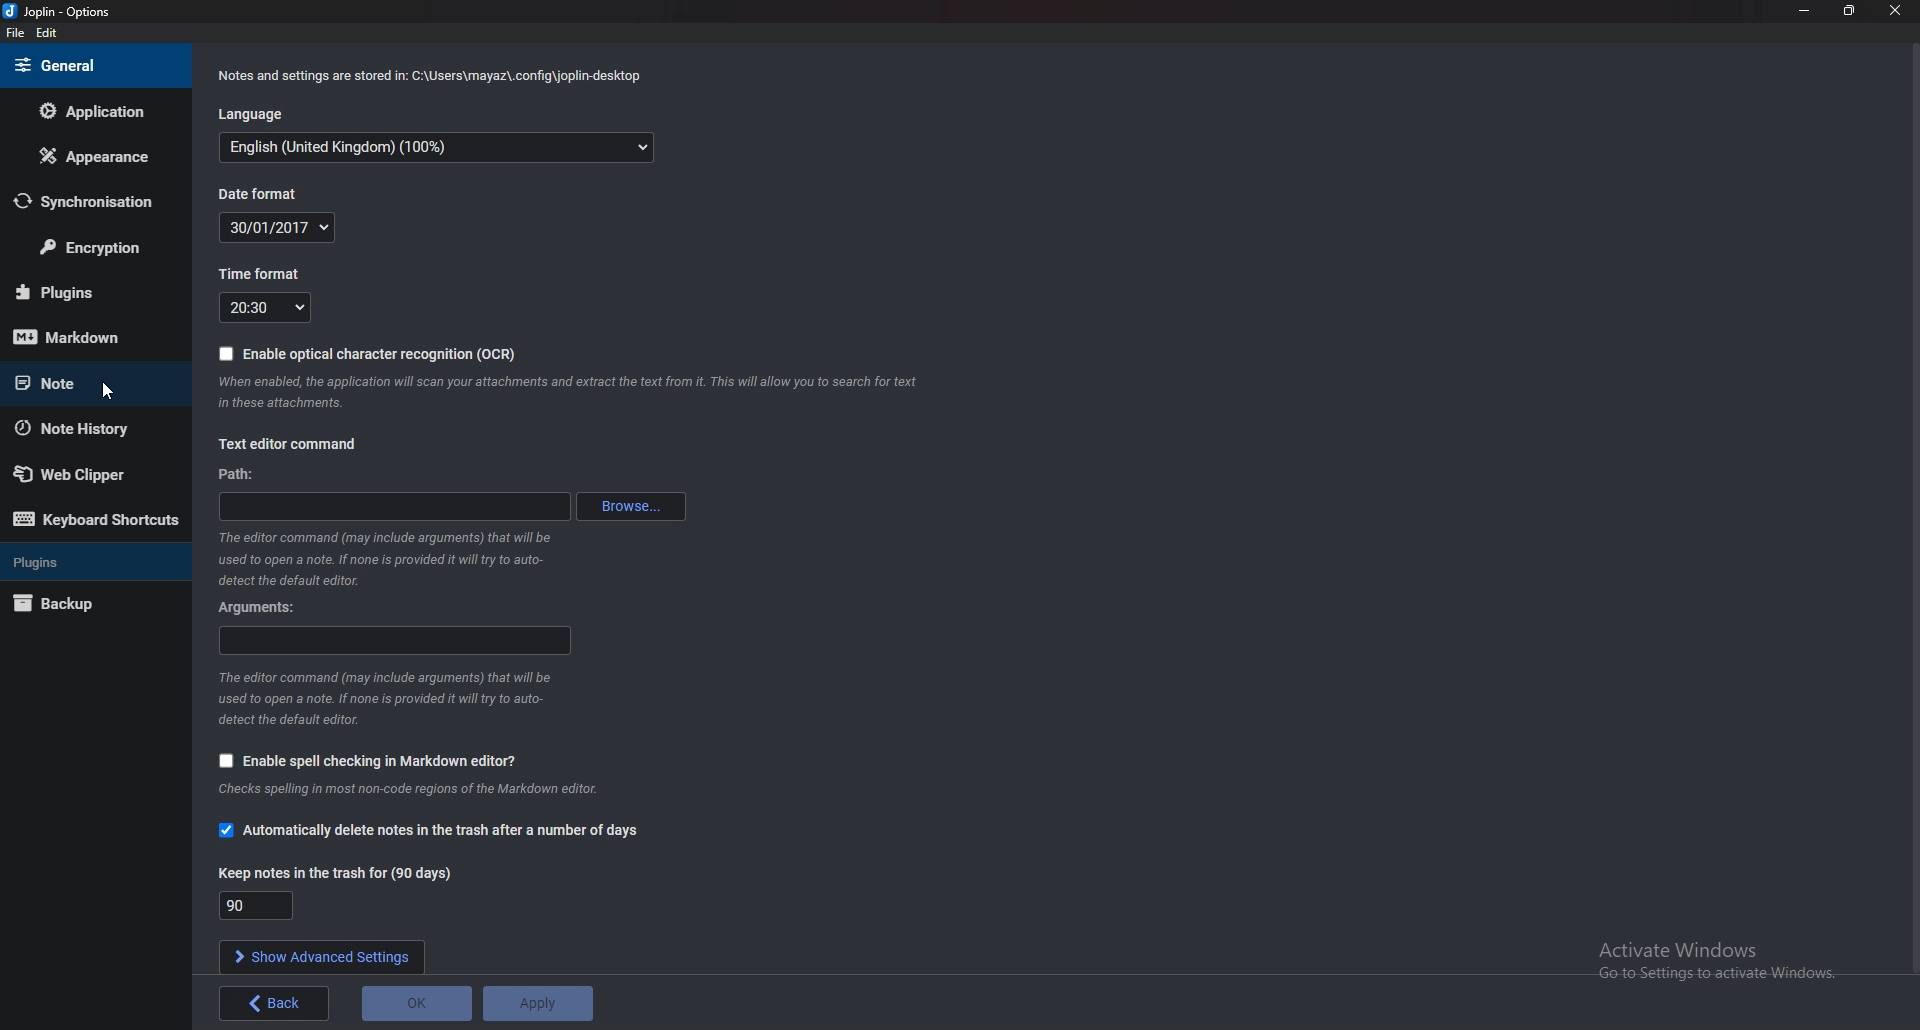 The image size is (1920, 1030). Describe the element at coordinates (260, 116) in the screenshot. I see `Language` at that location.